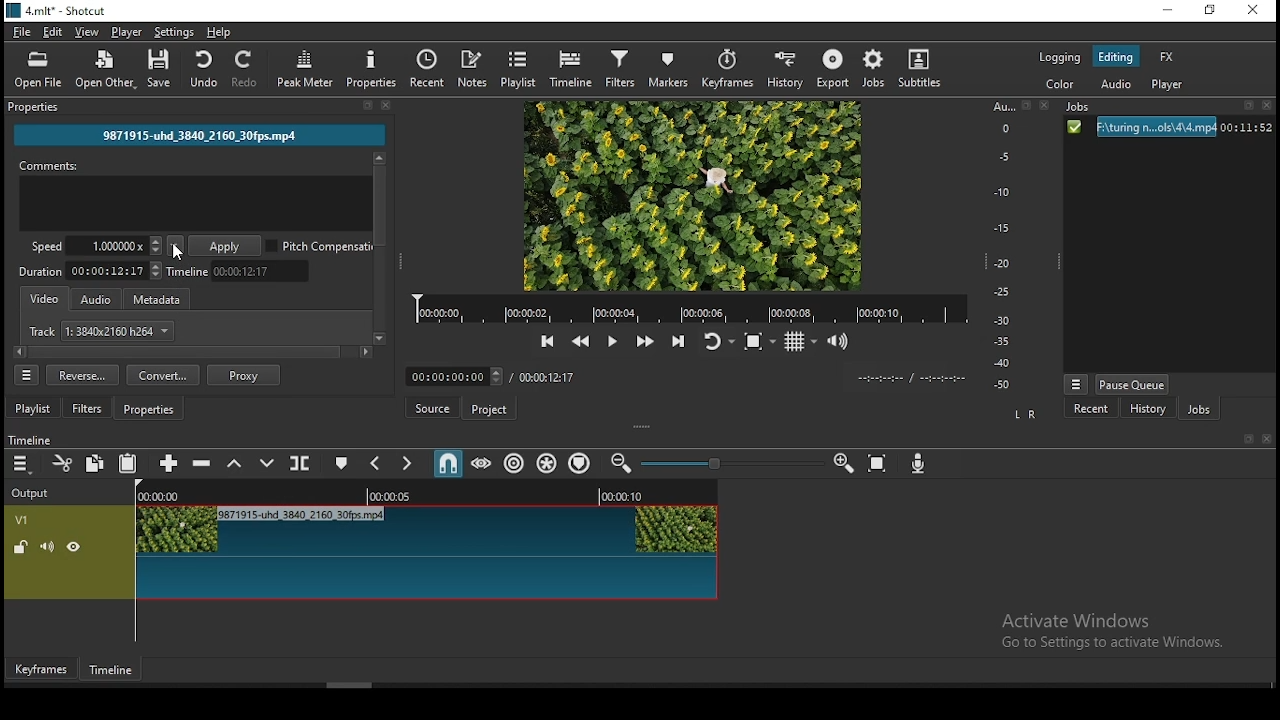  Describe the element at coordinates (1167, 58) in the screenshot. I see `fx` at that location.